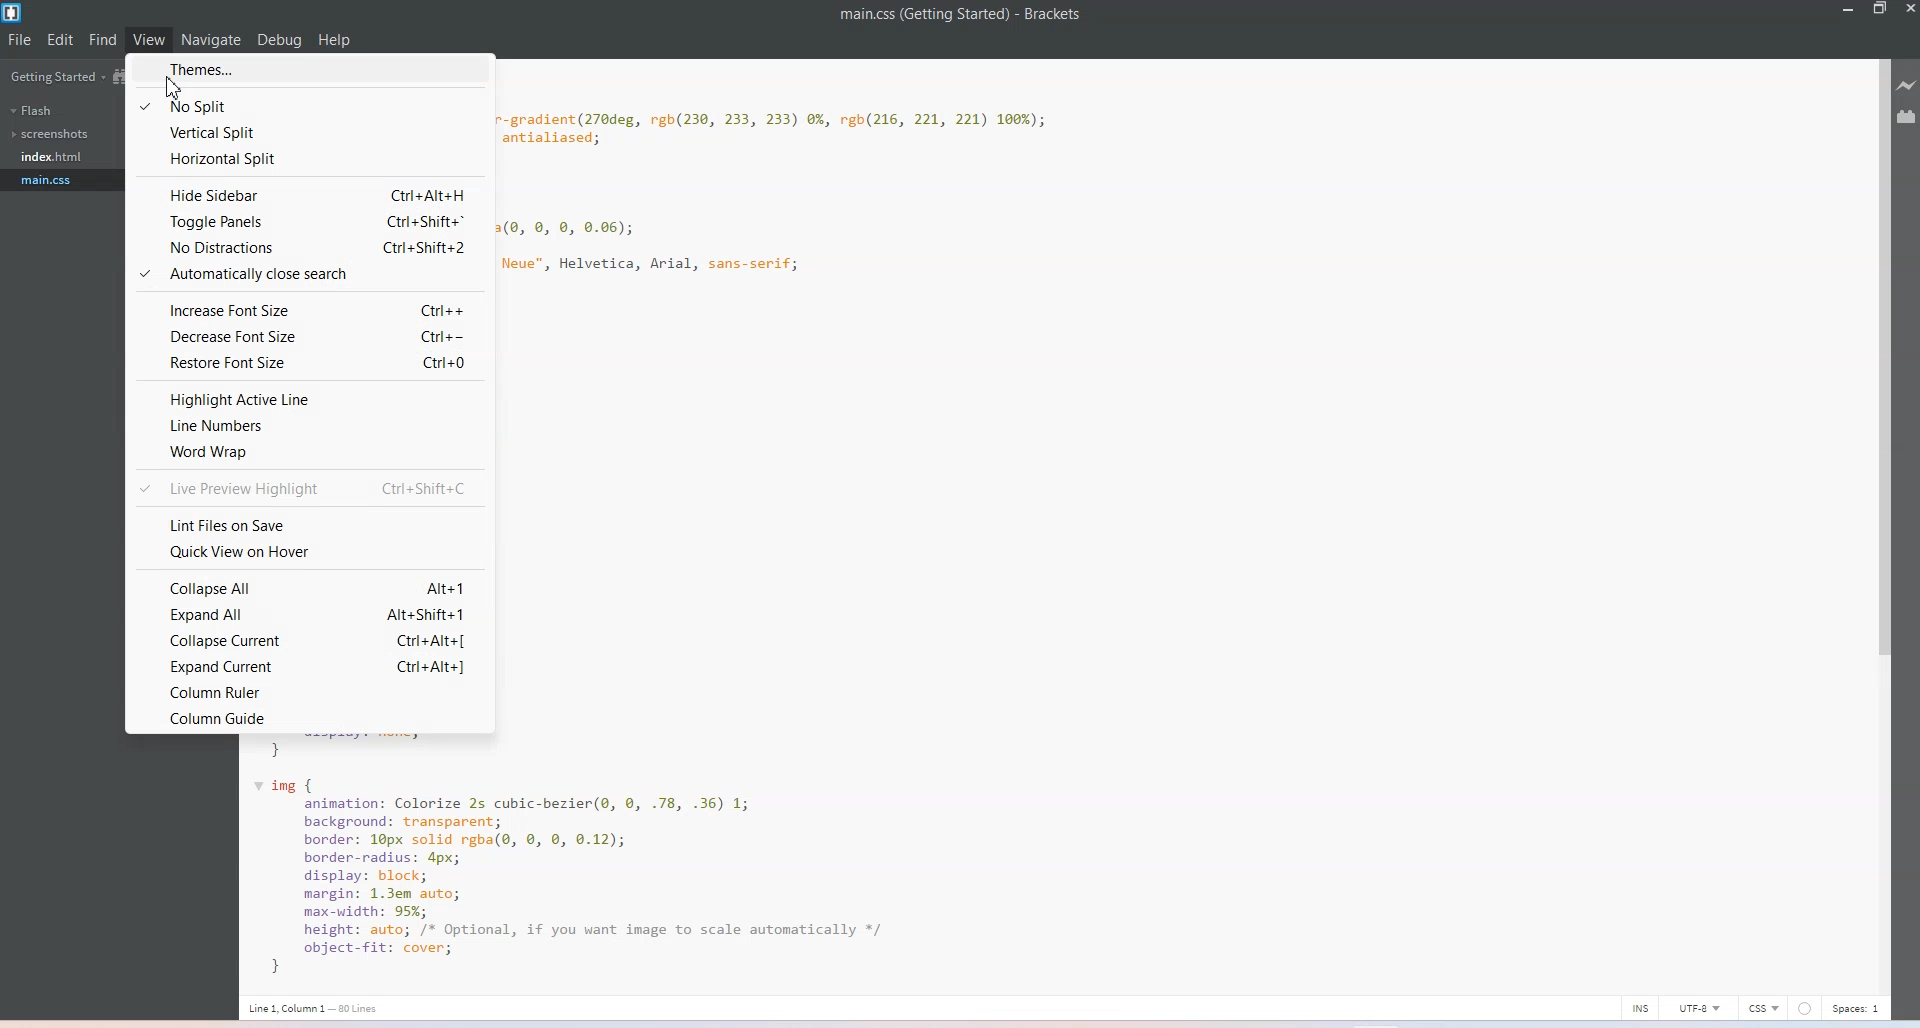 The image size is (1920, 1028). What do you see at coordinates (55, 77) in the screenshot?
I see `getting started` at bounding box center [55, 77].